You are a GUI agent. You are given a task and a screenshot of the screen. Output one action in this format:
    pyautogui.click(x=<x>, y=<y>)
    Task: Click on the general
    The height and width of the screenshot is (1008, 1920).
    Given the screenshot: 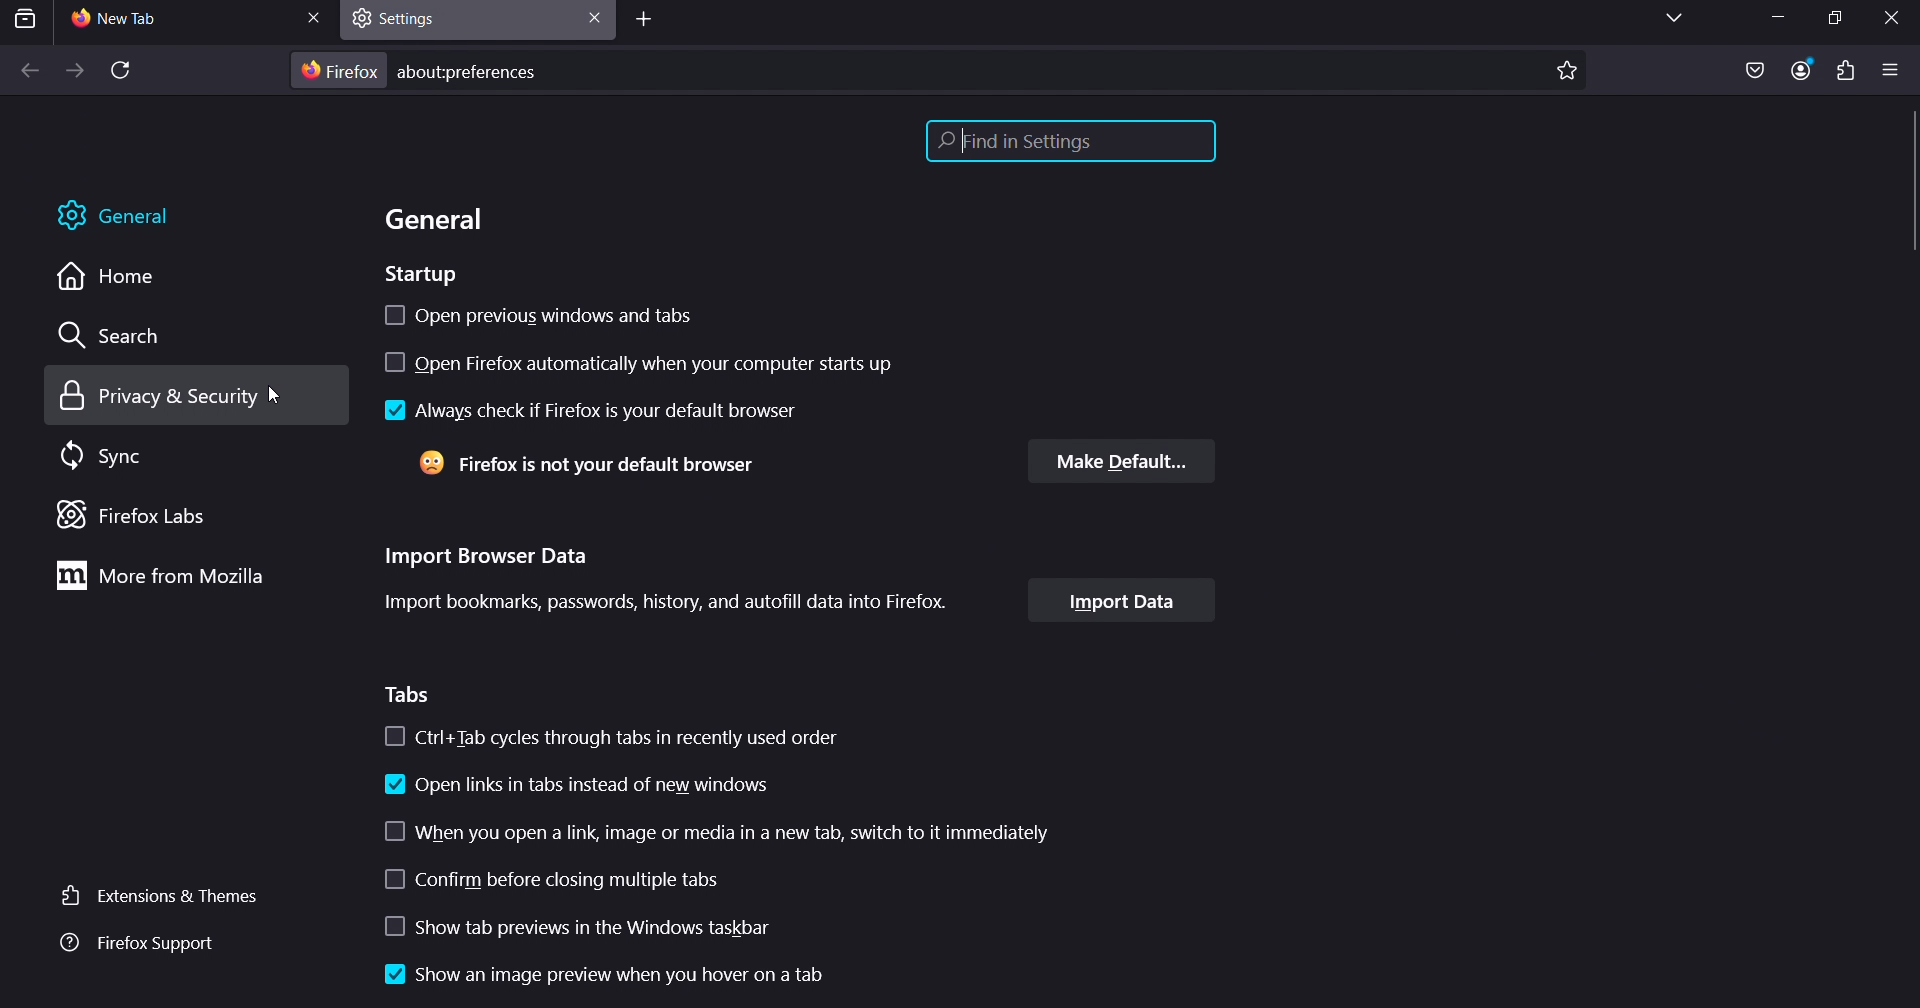 What is the action you would take?
    pyautogui.click(x=113, y=213)
    